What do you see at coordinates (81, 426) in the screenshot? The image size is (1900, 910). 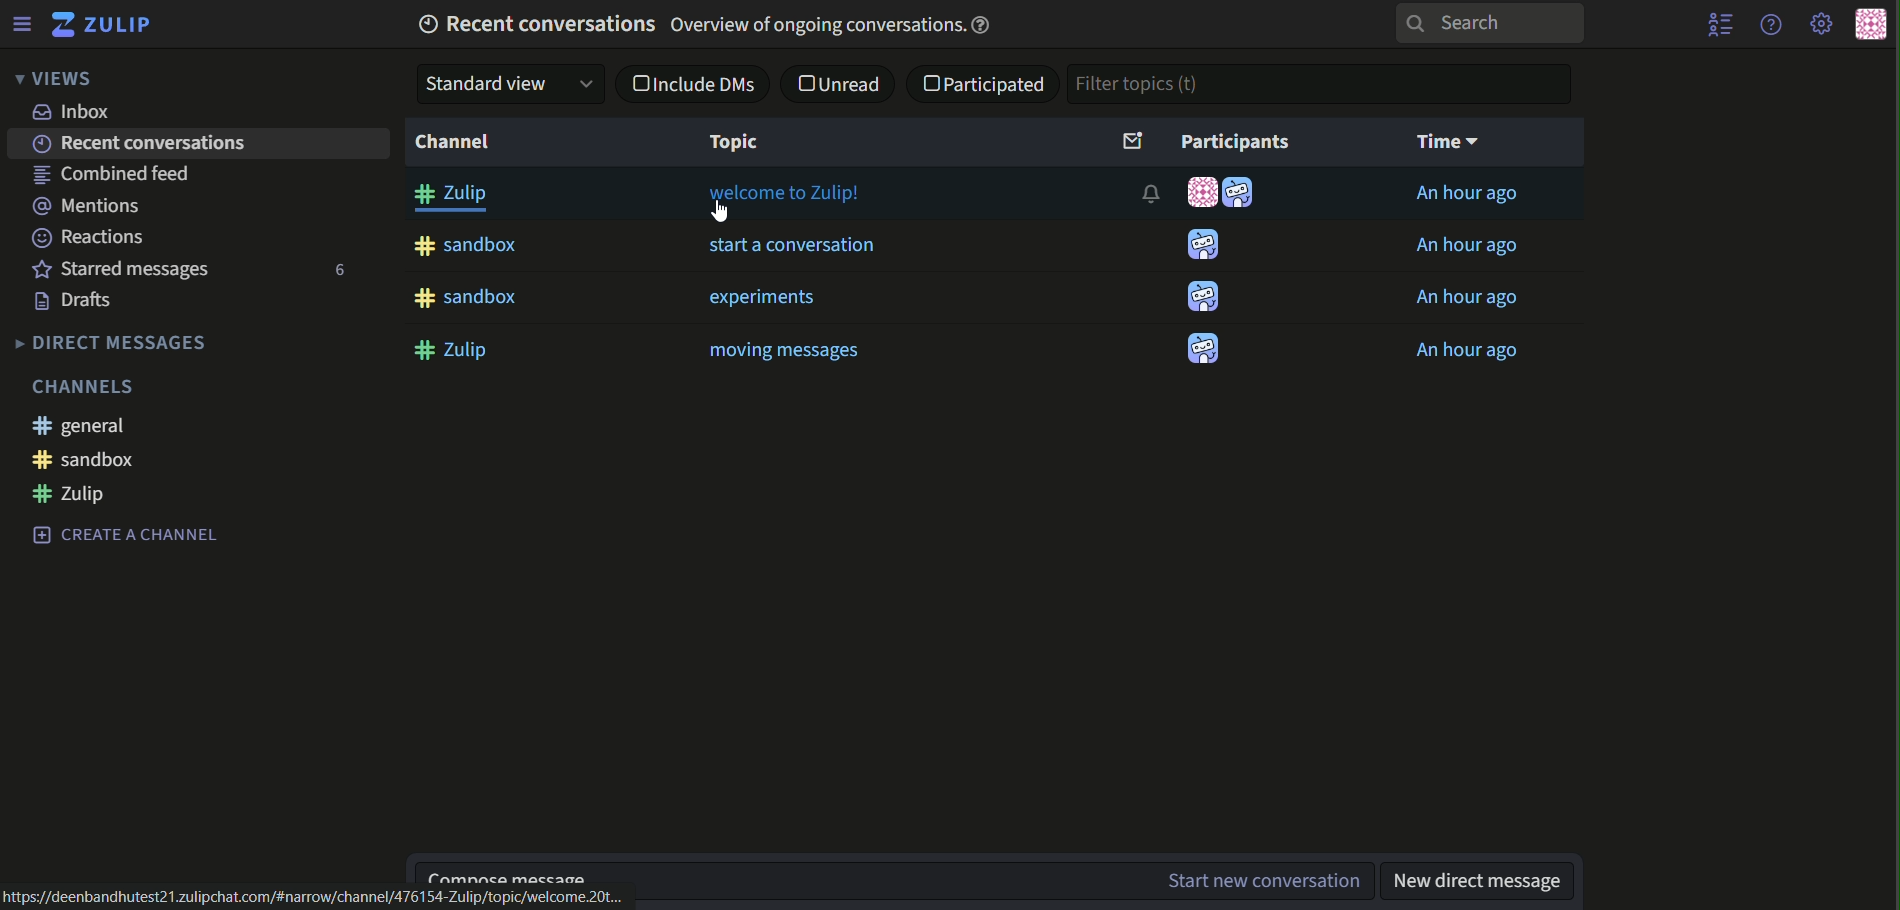 I see `text` at bounding box center [81, 426].